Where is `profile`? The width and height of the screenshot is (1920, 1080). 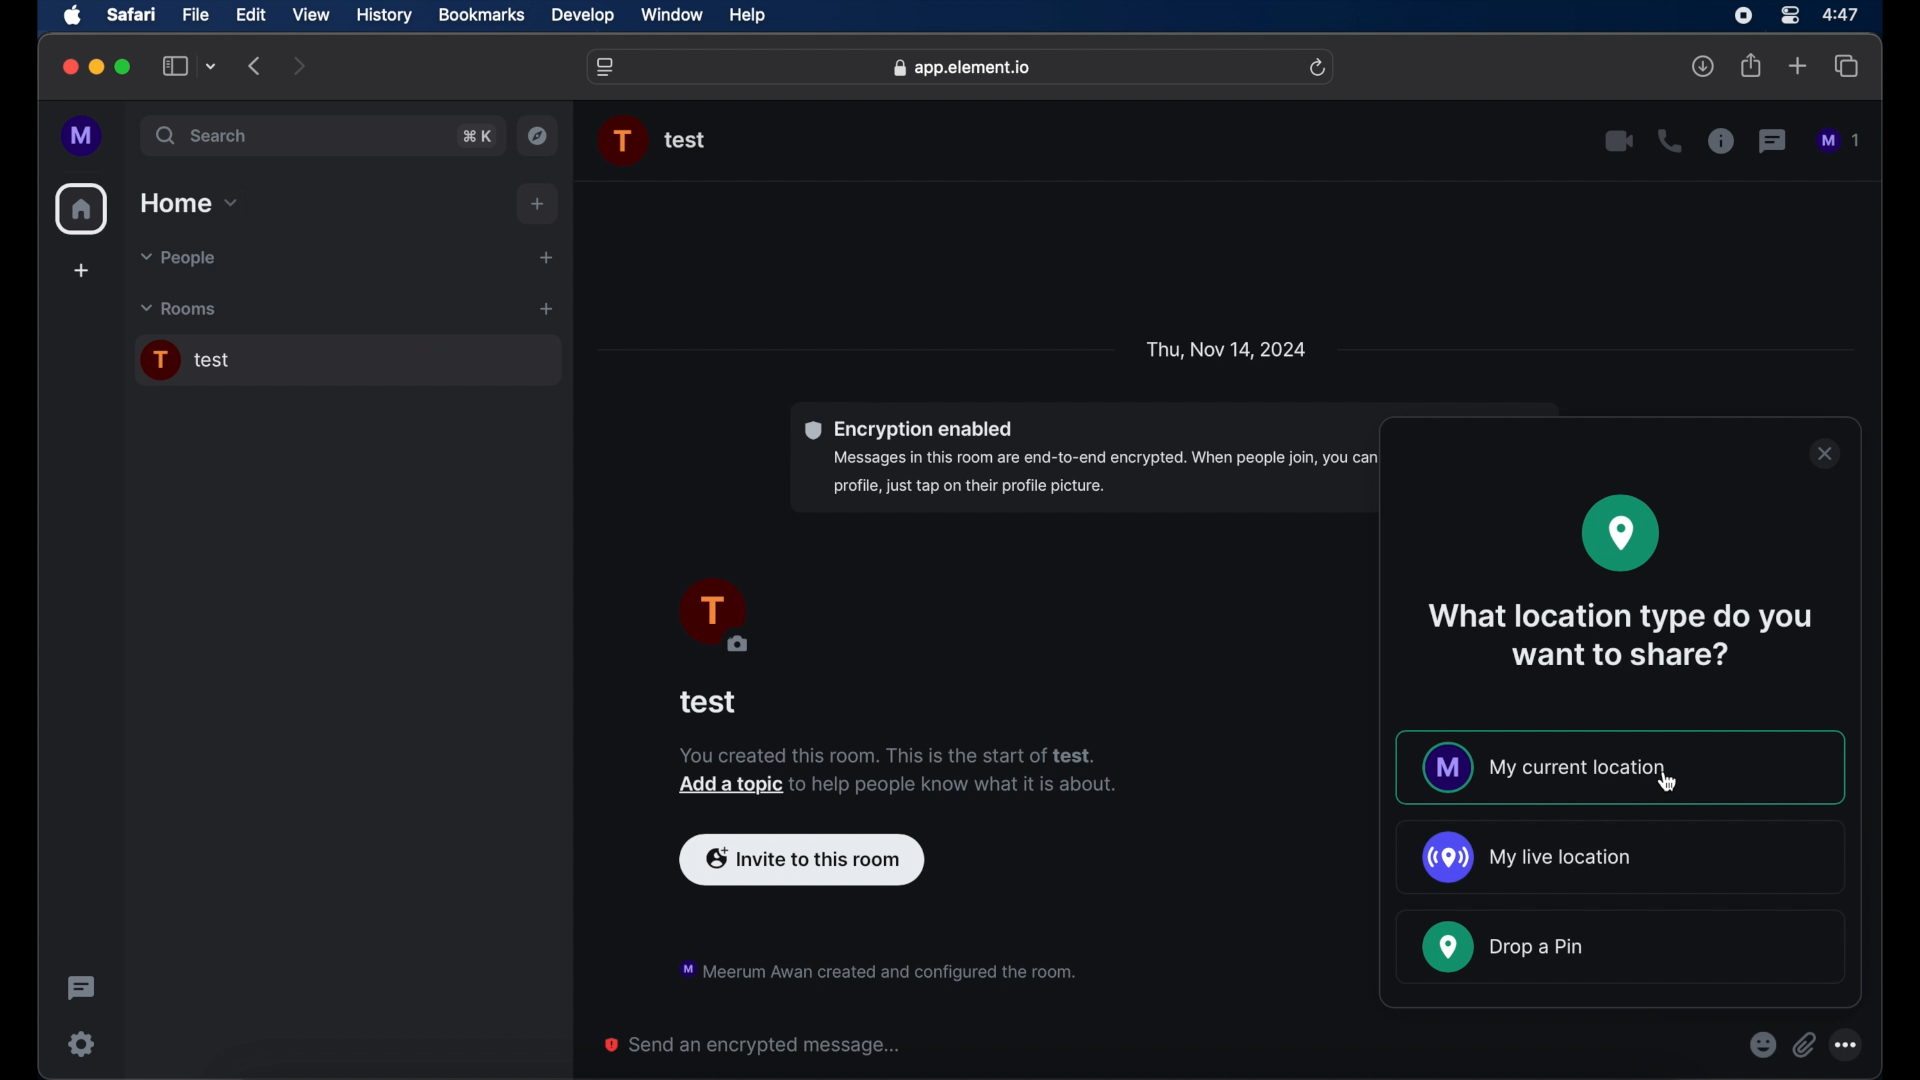 profile is located at coordinates (83, 136).